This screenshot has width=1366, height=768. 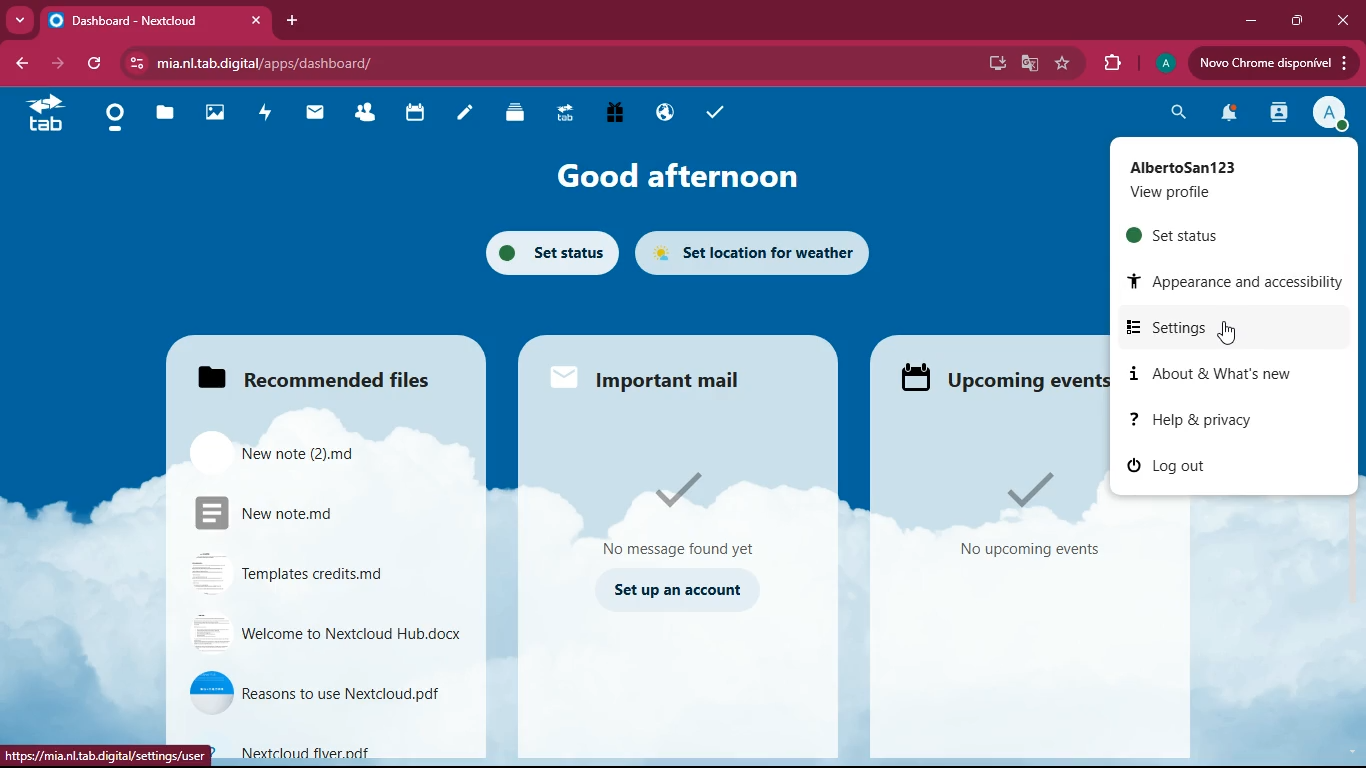 I want to click on scroll bar, so click(x=1354, y=446).